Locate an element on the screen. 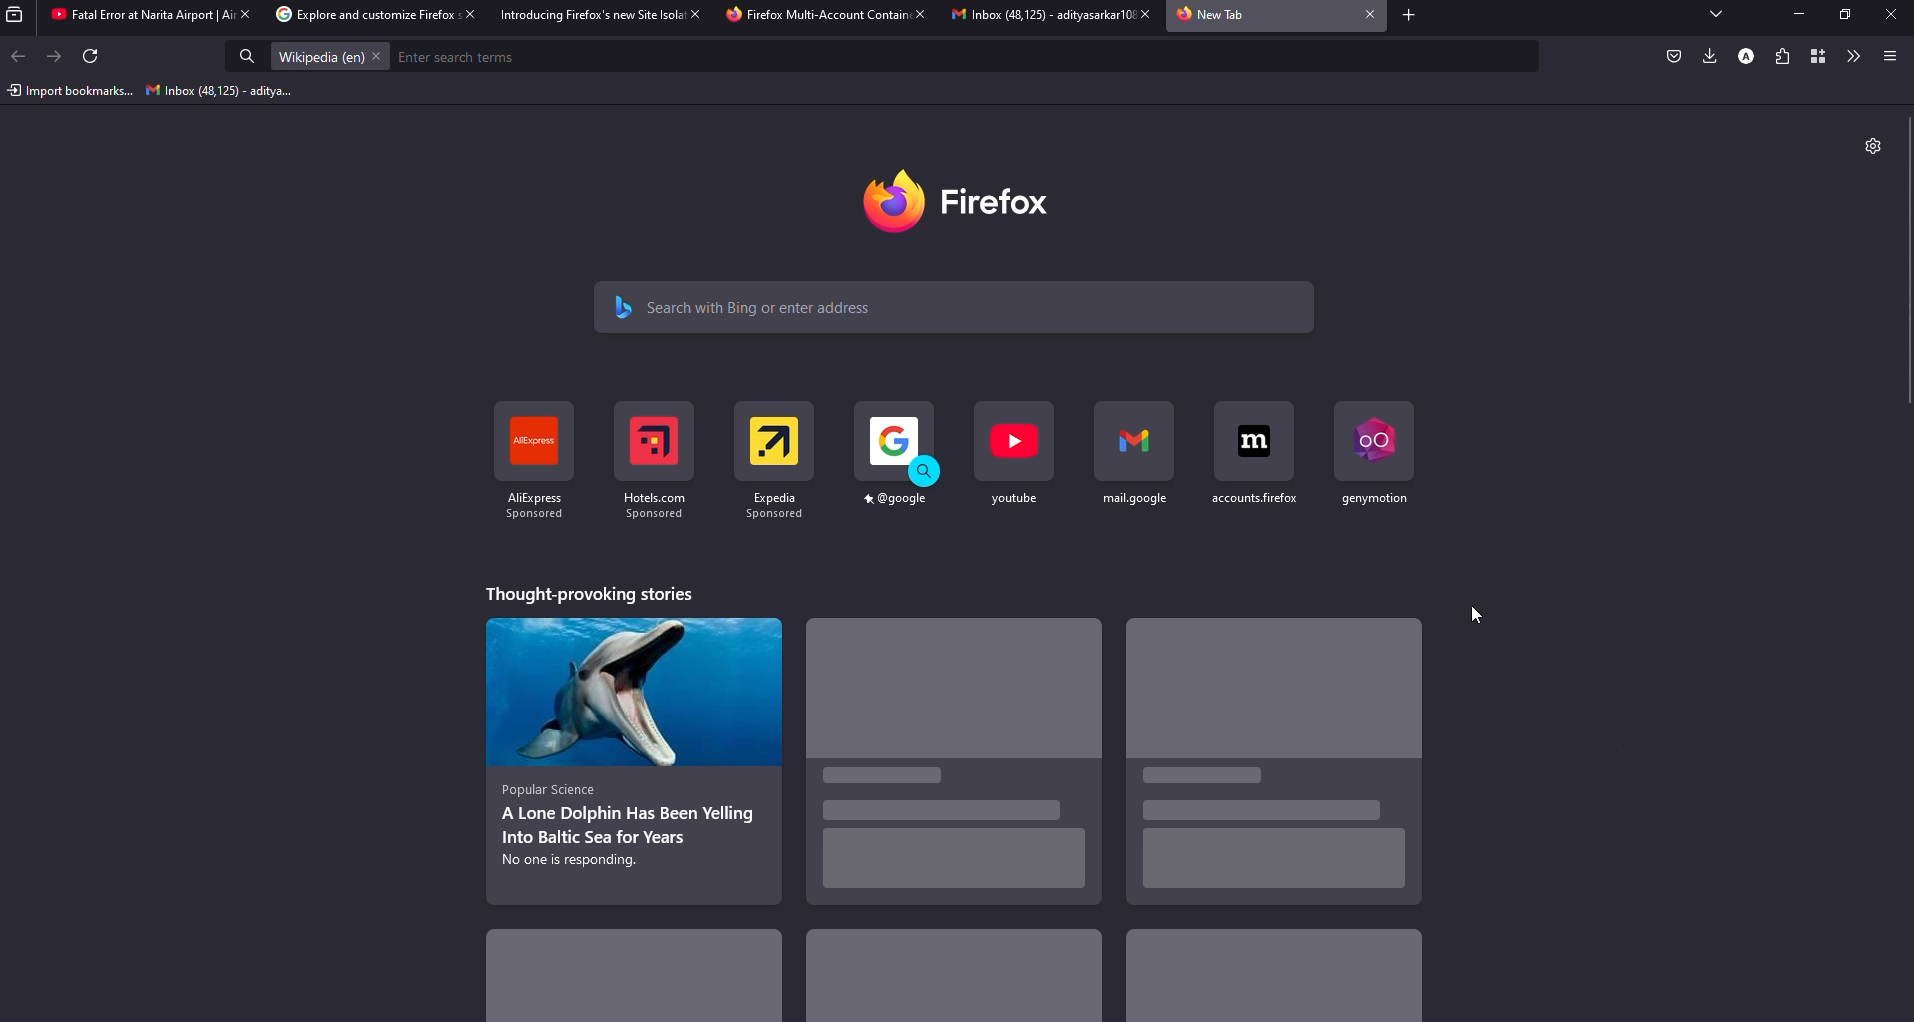 The width and height of the screenshot is (1914, 1022). container is located at coordinates (1821, 57).